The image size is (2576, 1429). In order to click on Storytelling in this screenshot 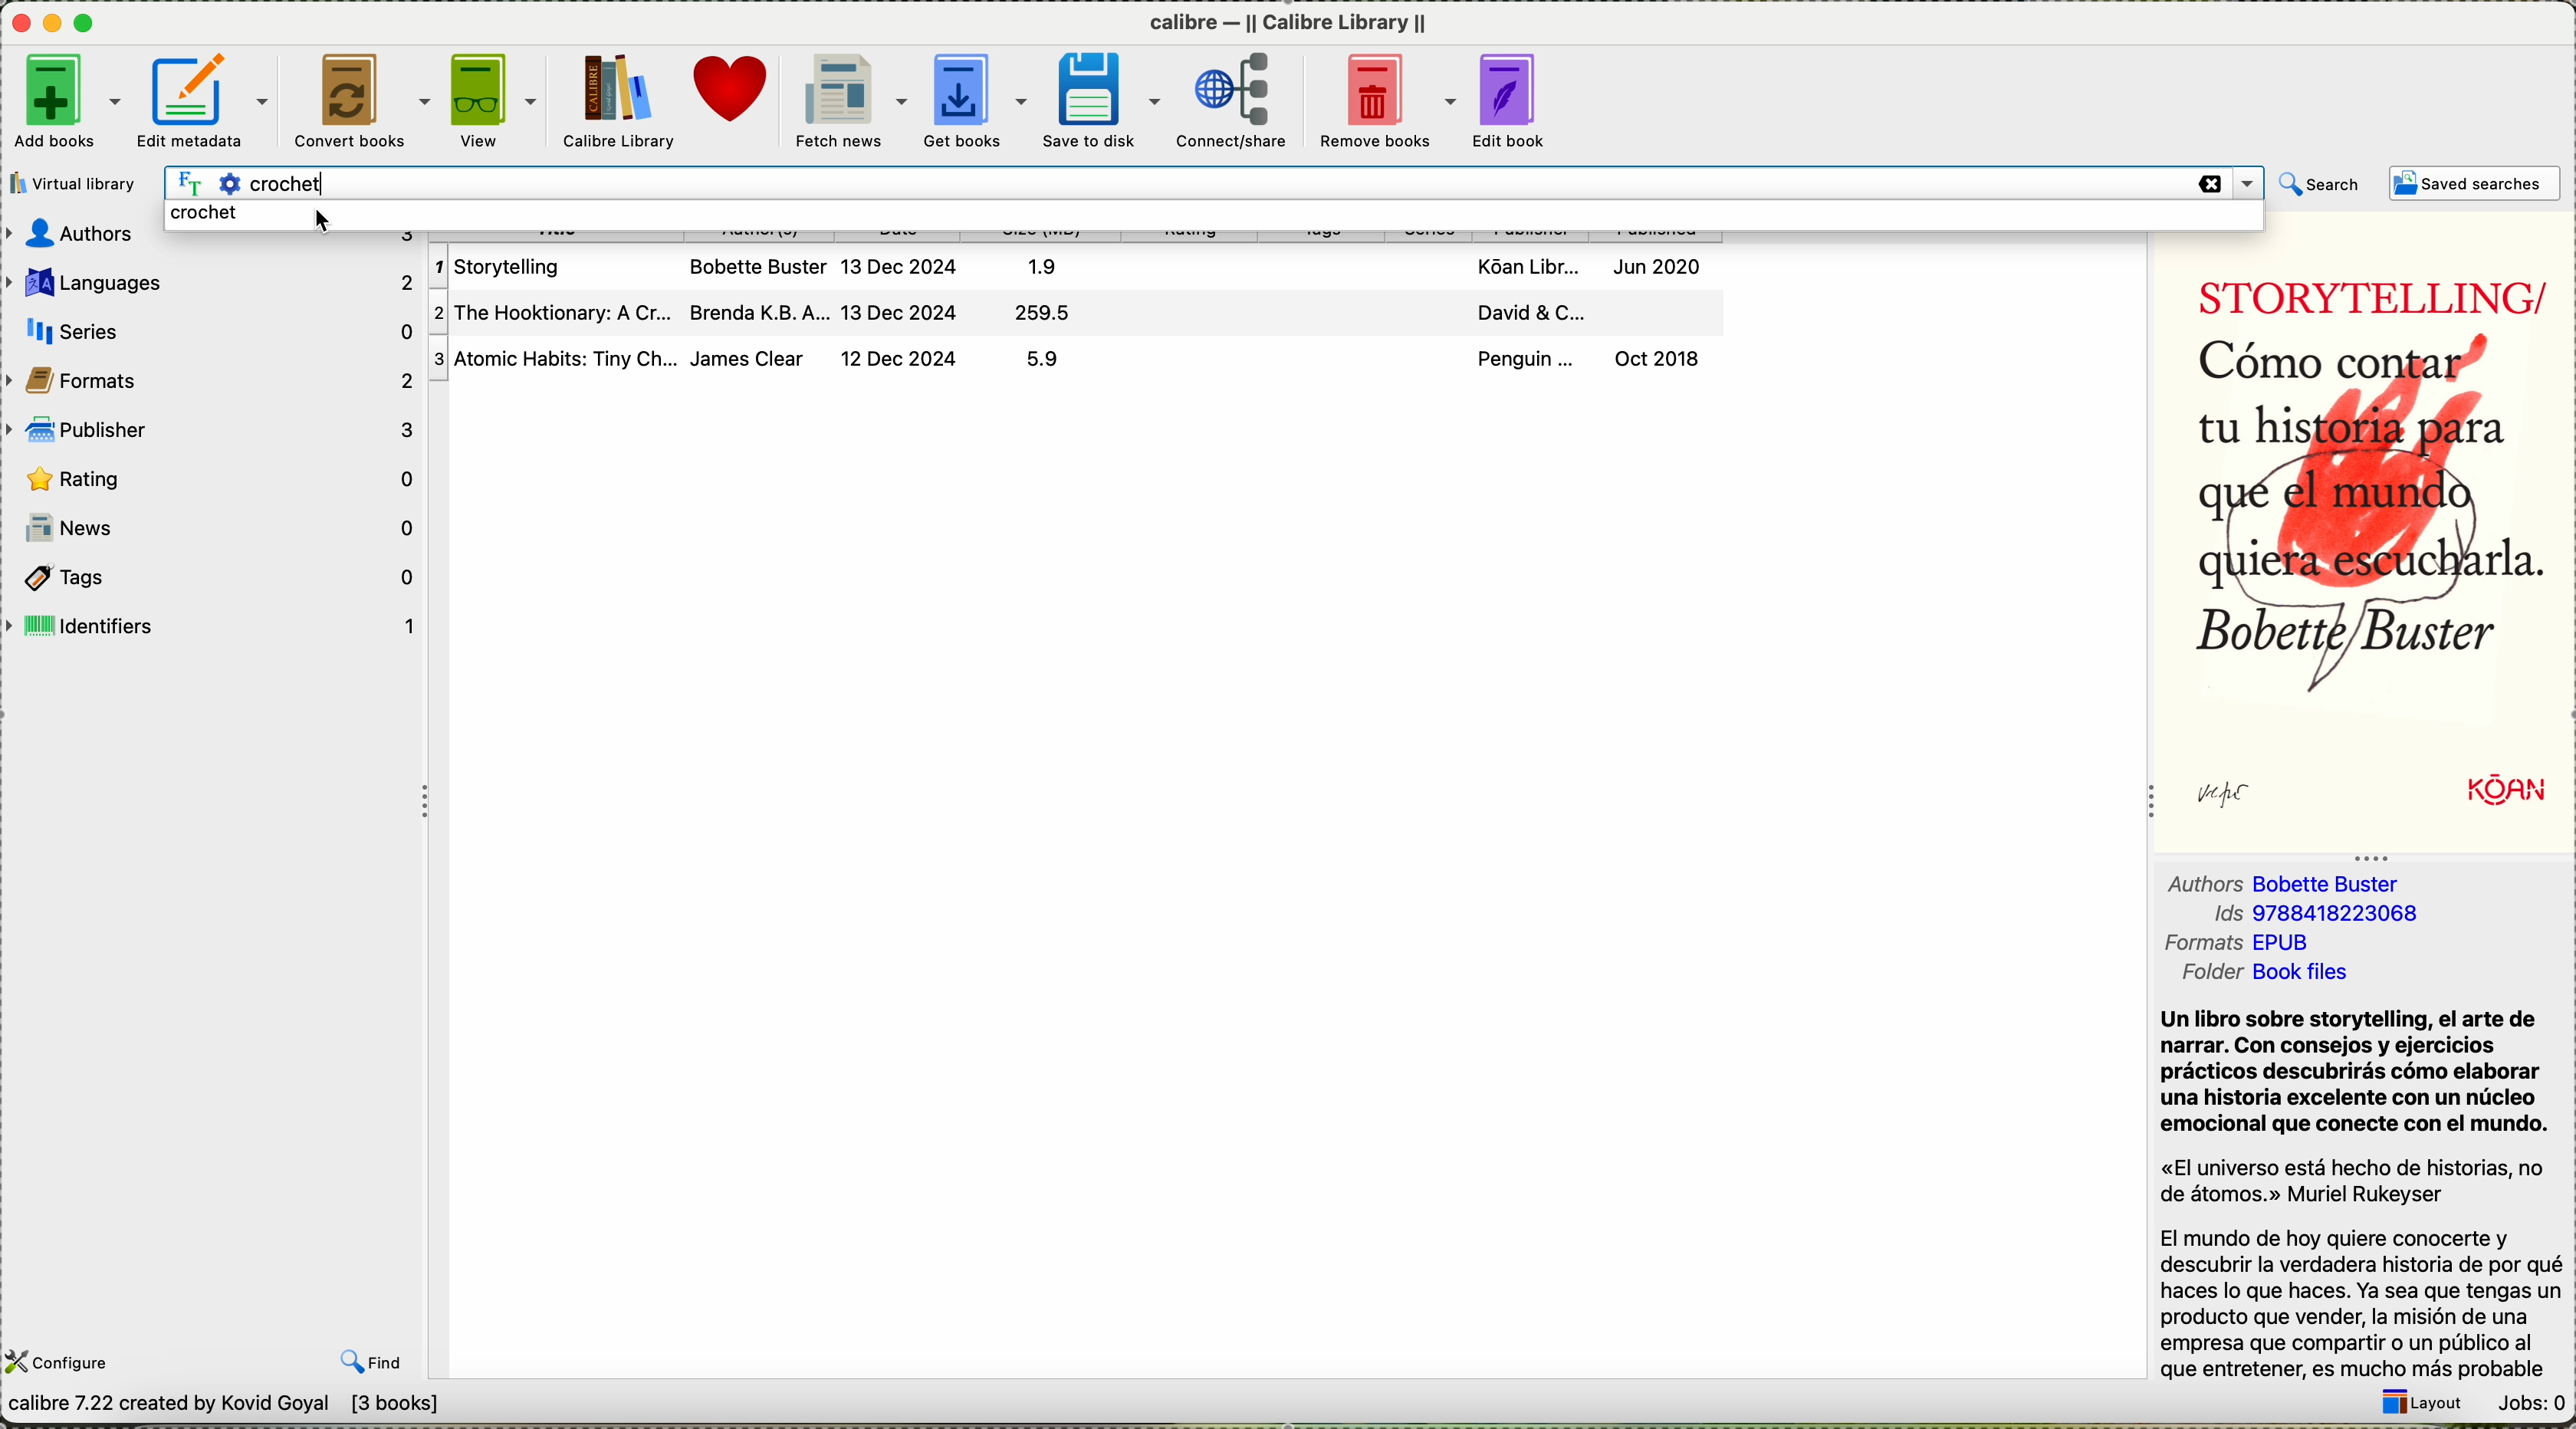, I will do `click(556, 265)`.